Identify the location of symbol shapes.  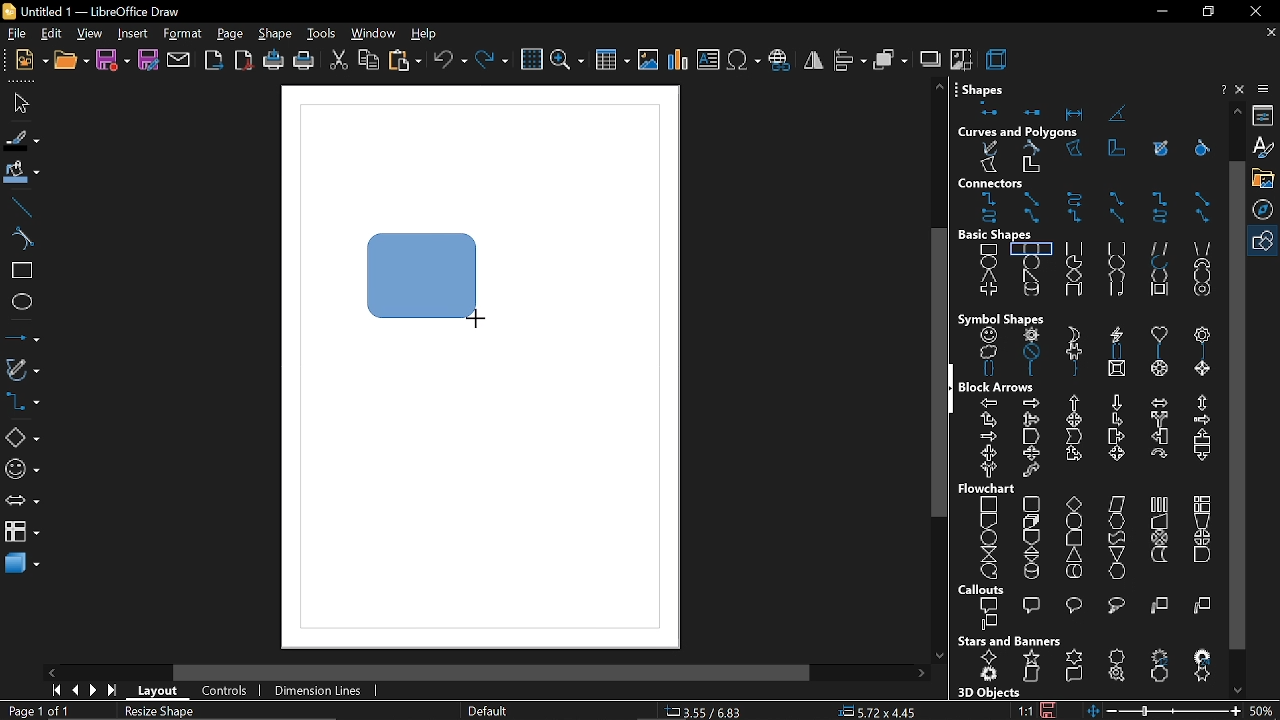
(1093, 354).